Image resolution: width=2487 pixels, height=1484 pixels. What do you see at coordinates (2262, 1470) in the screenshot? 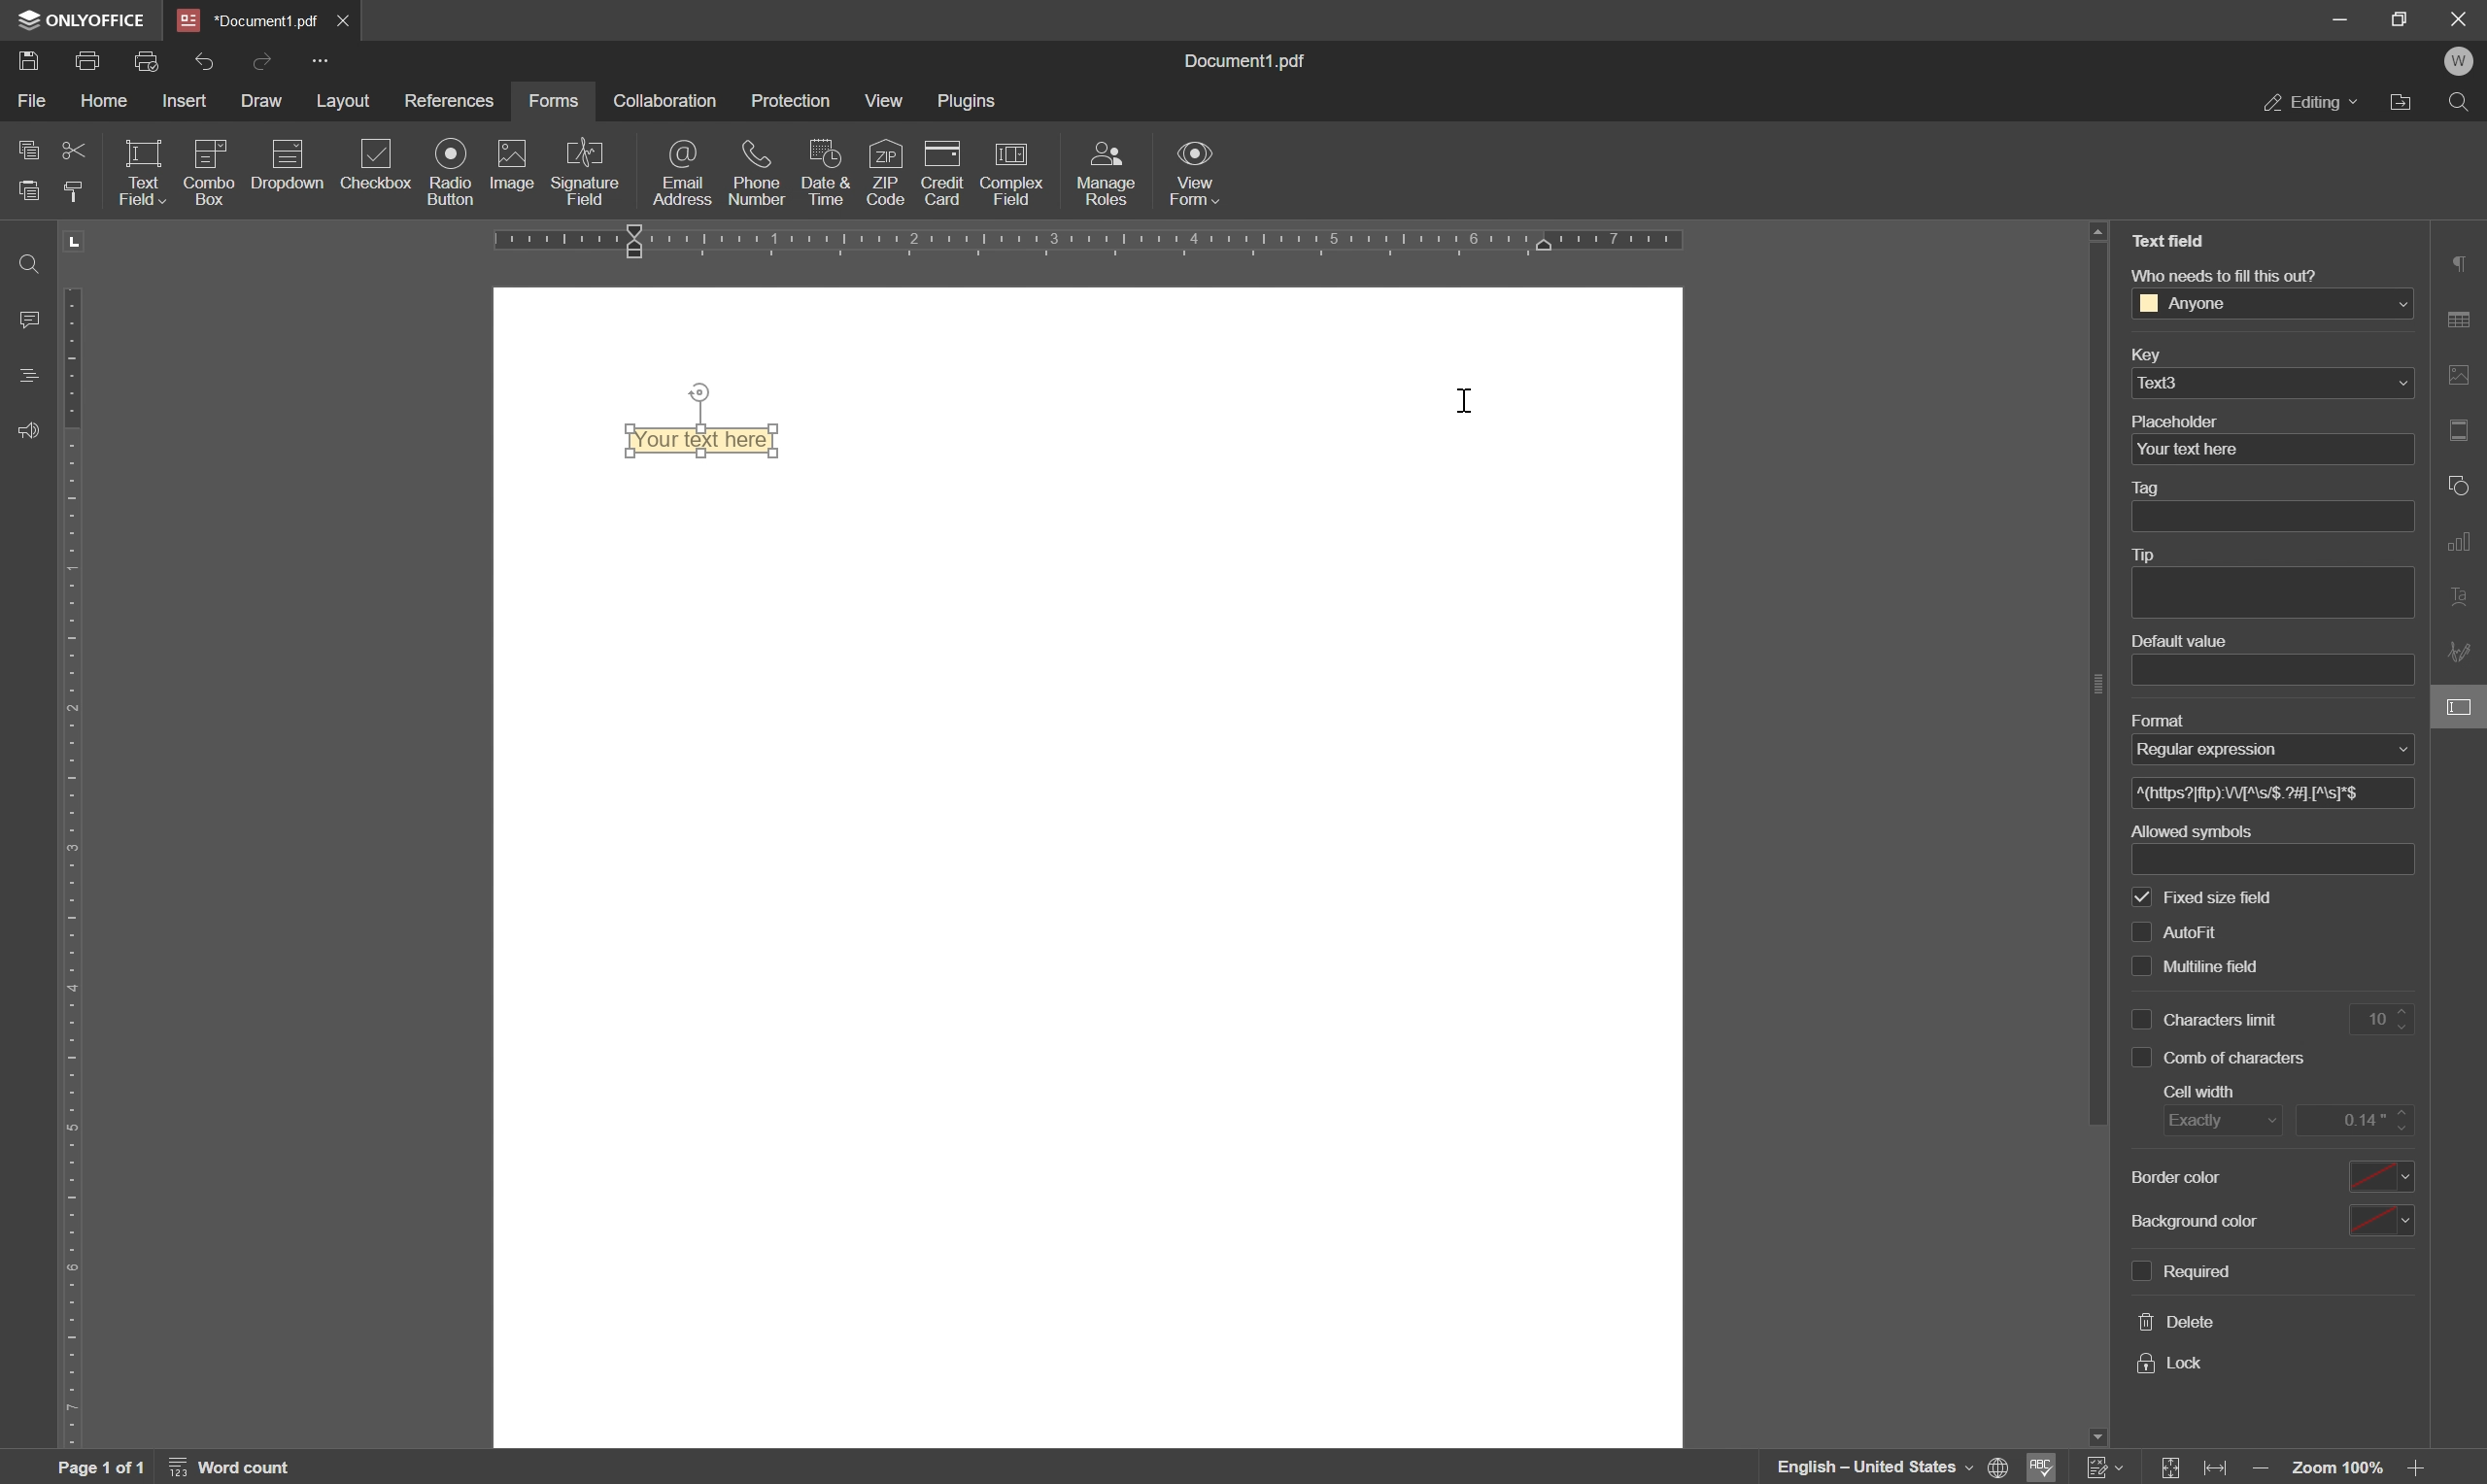
I see `zoom out` at bounding box center [2262, 1470].